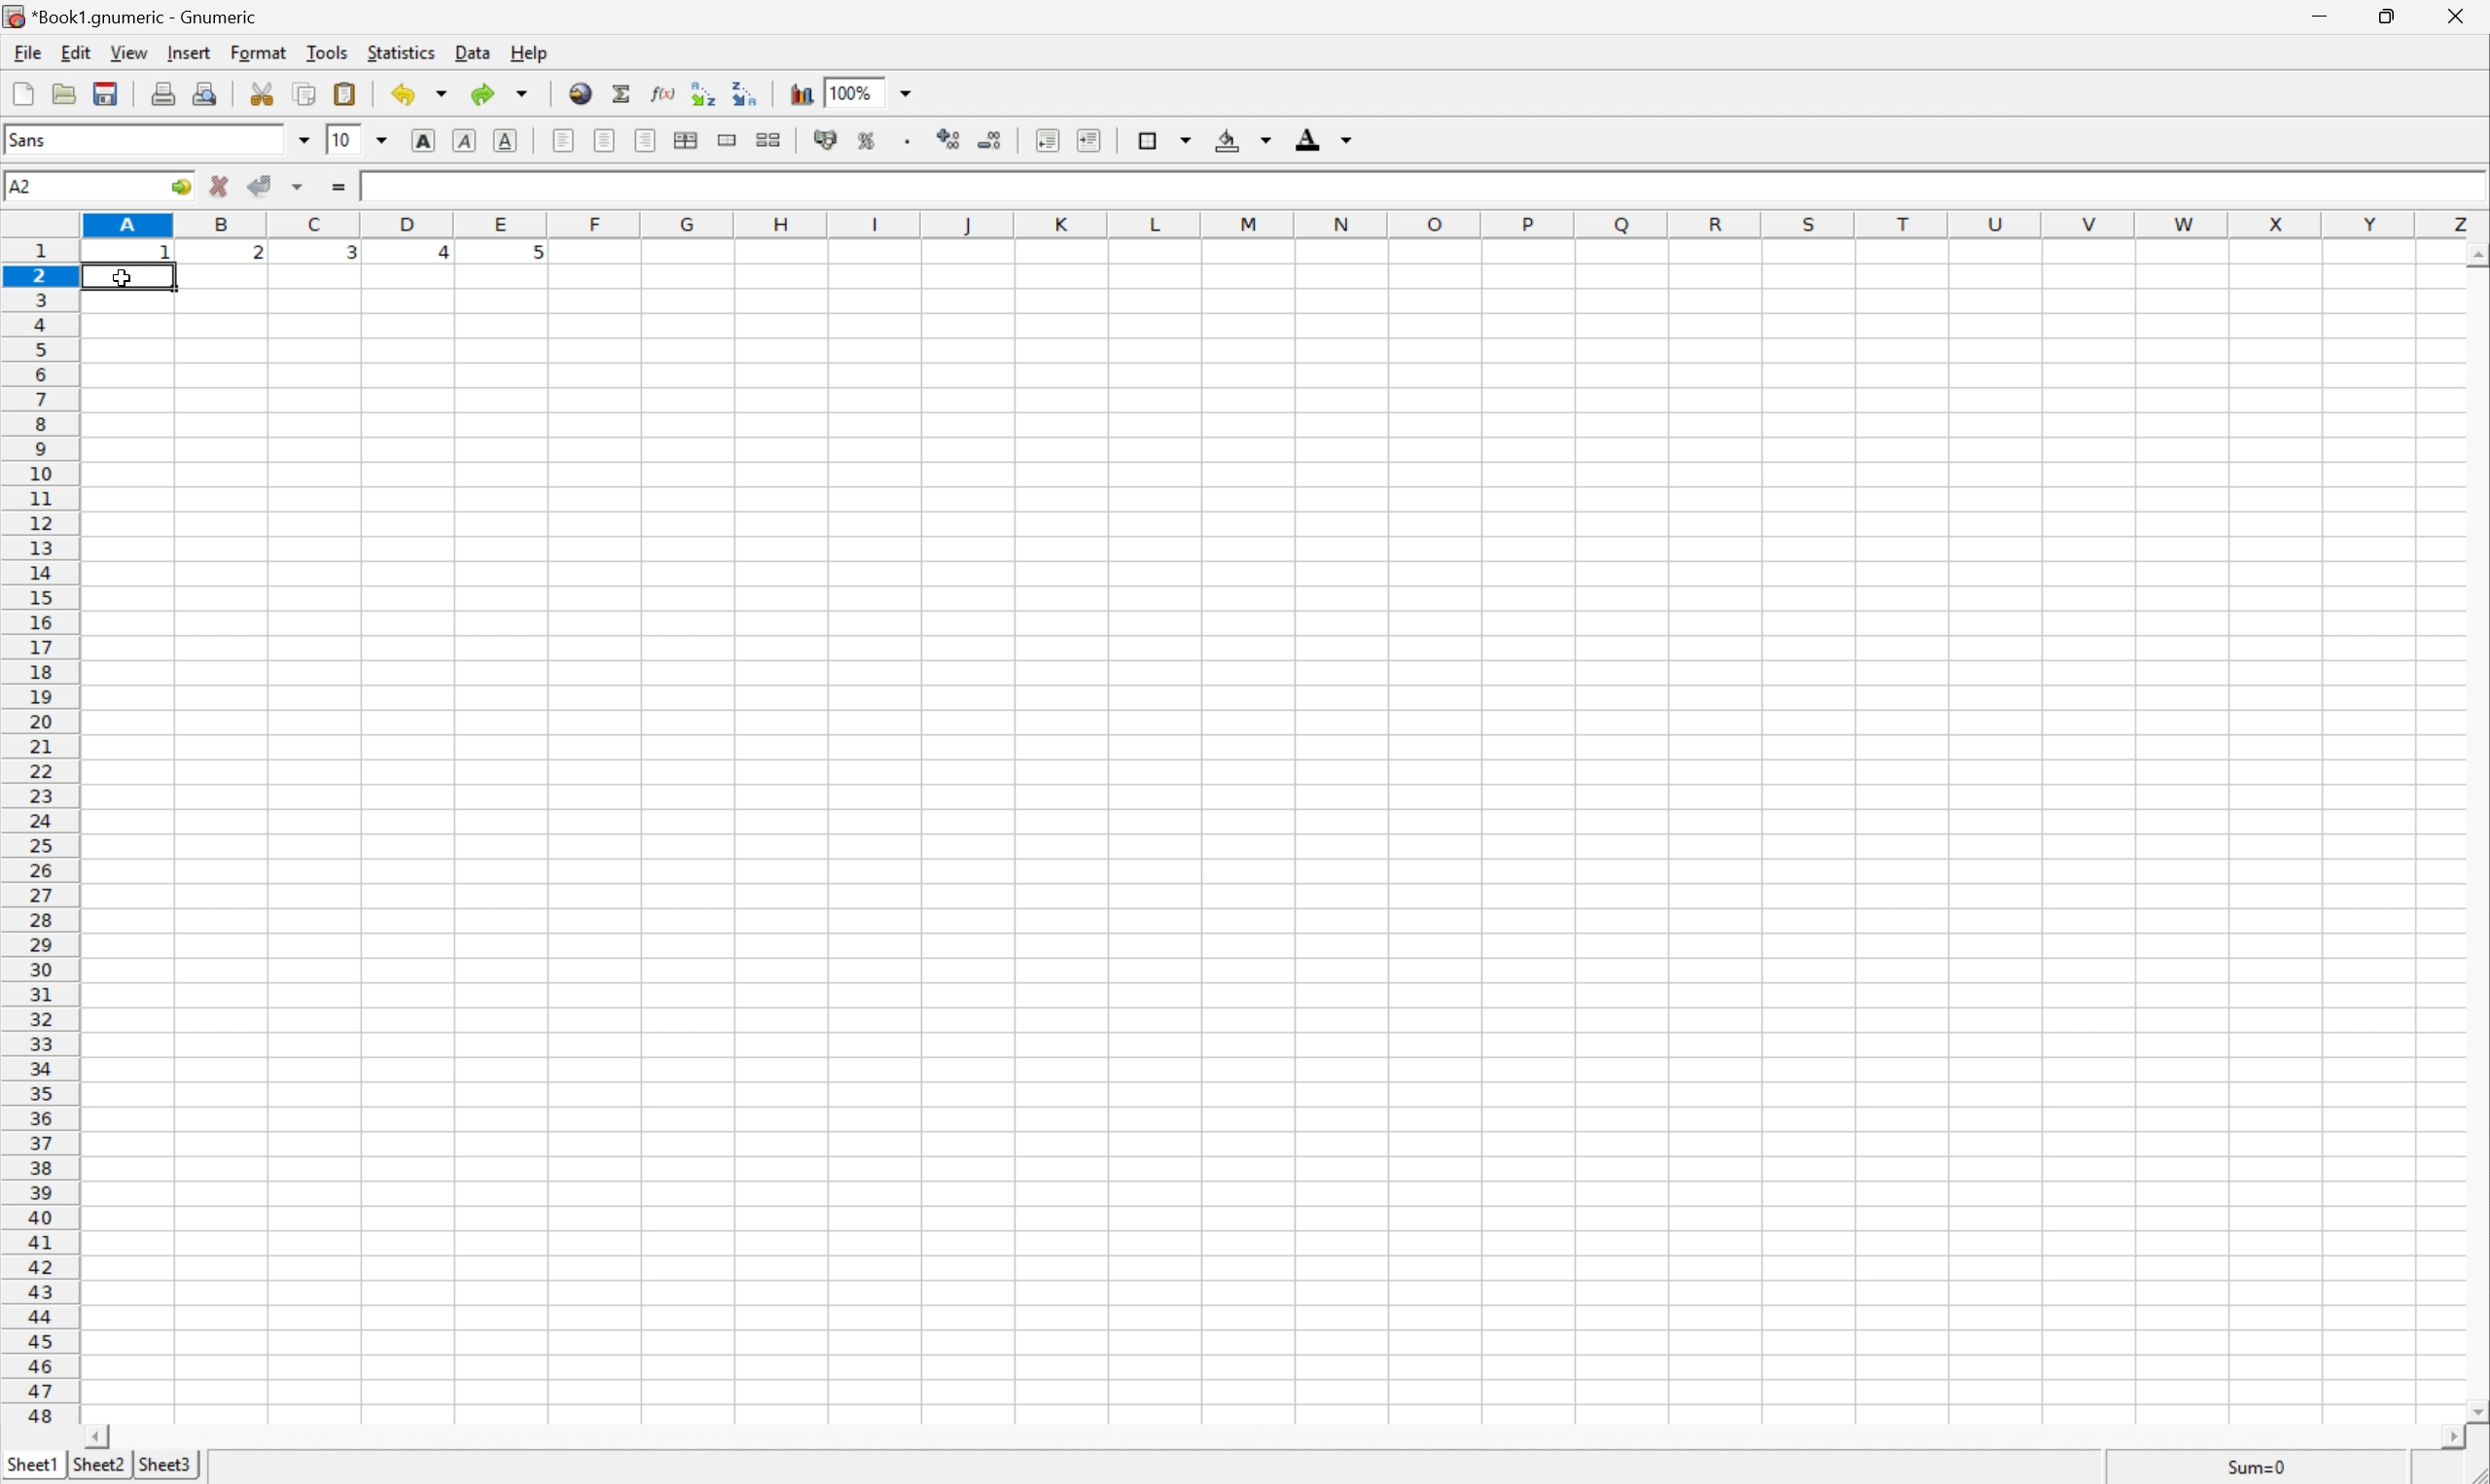 This screenshot has height=1484, width=2490. I want to click on minimize, so click(2329, 17).